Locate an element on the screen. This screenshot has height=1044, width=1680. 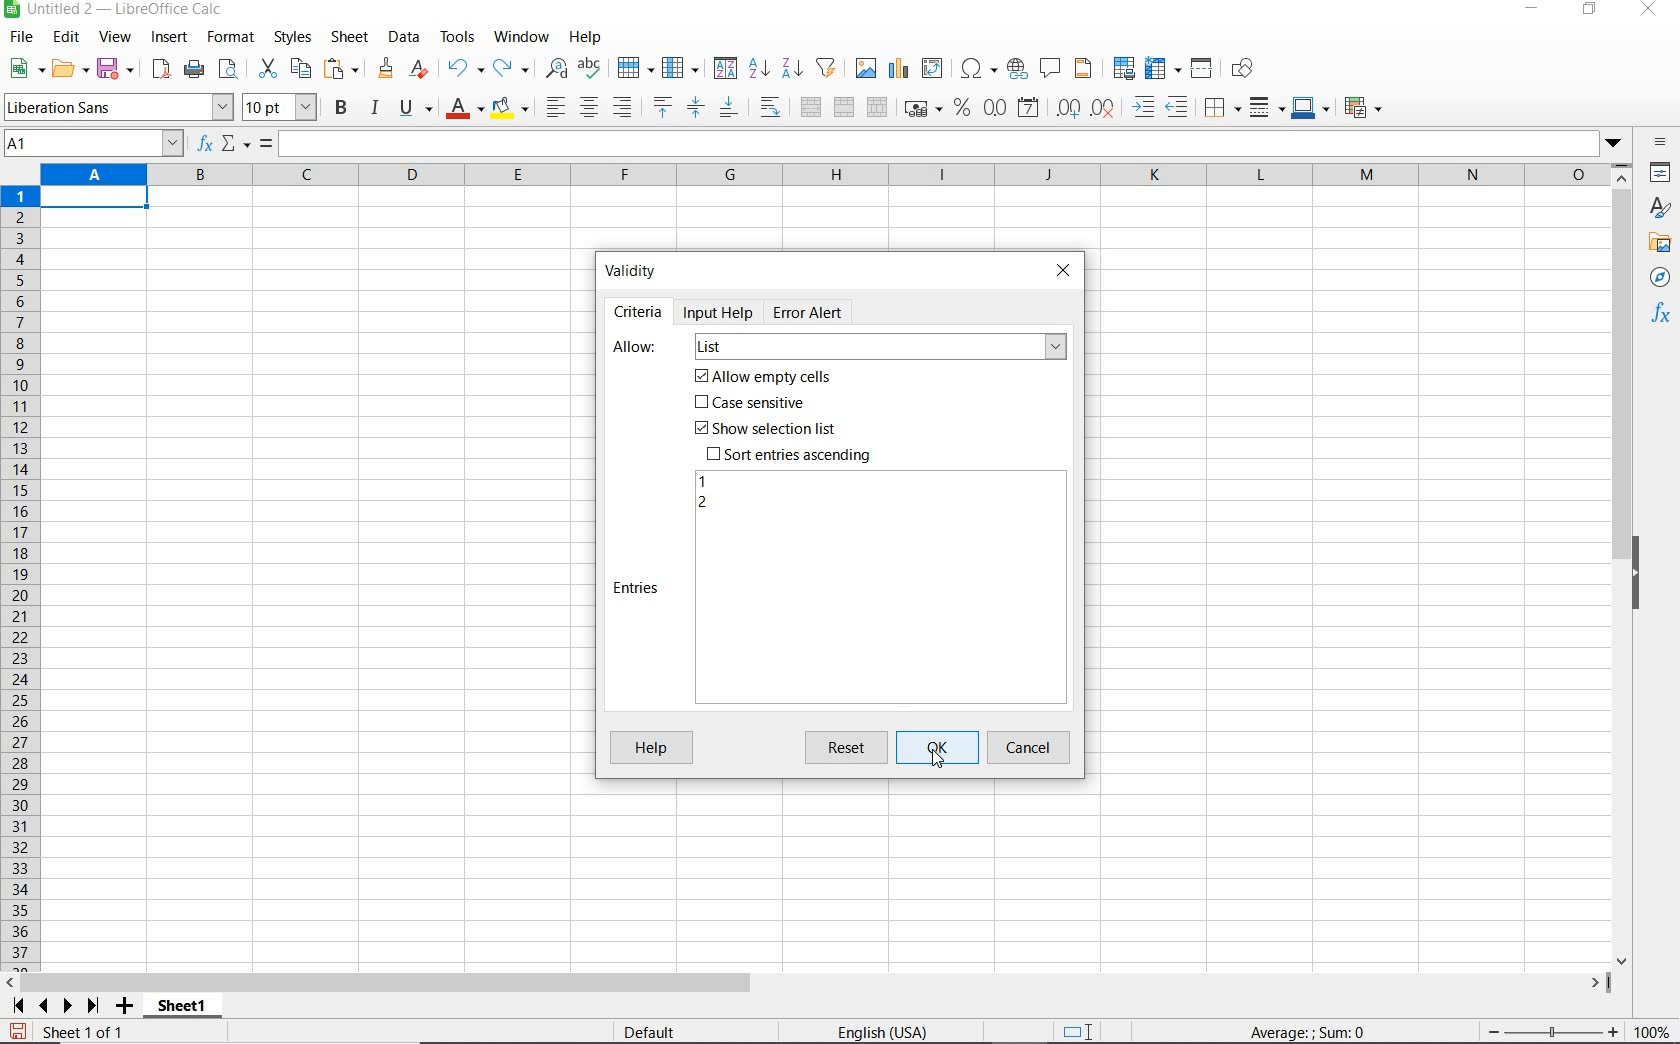
spelling is located at coordinates (592, 69).